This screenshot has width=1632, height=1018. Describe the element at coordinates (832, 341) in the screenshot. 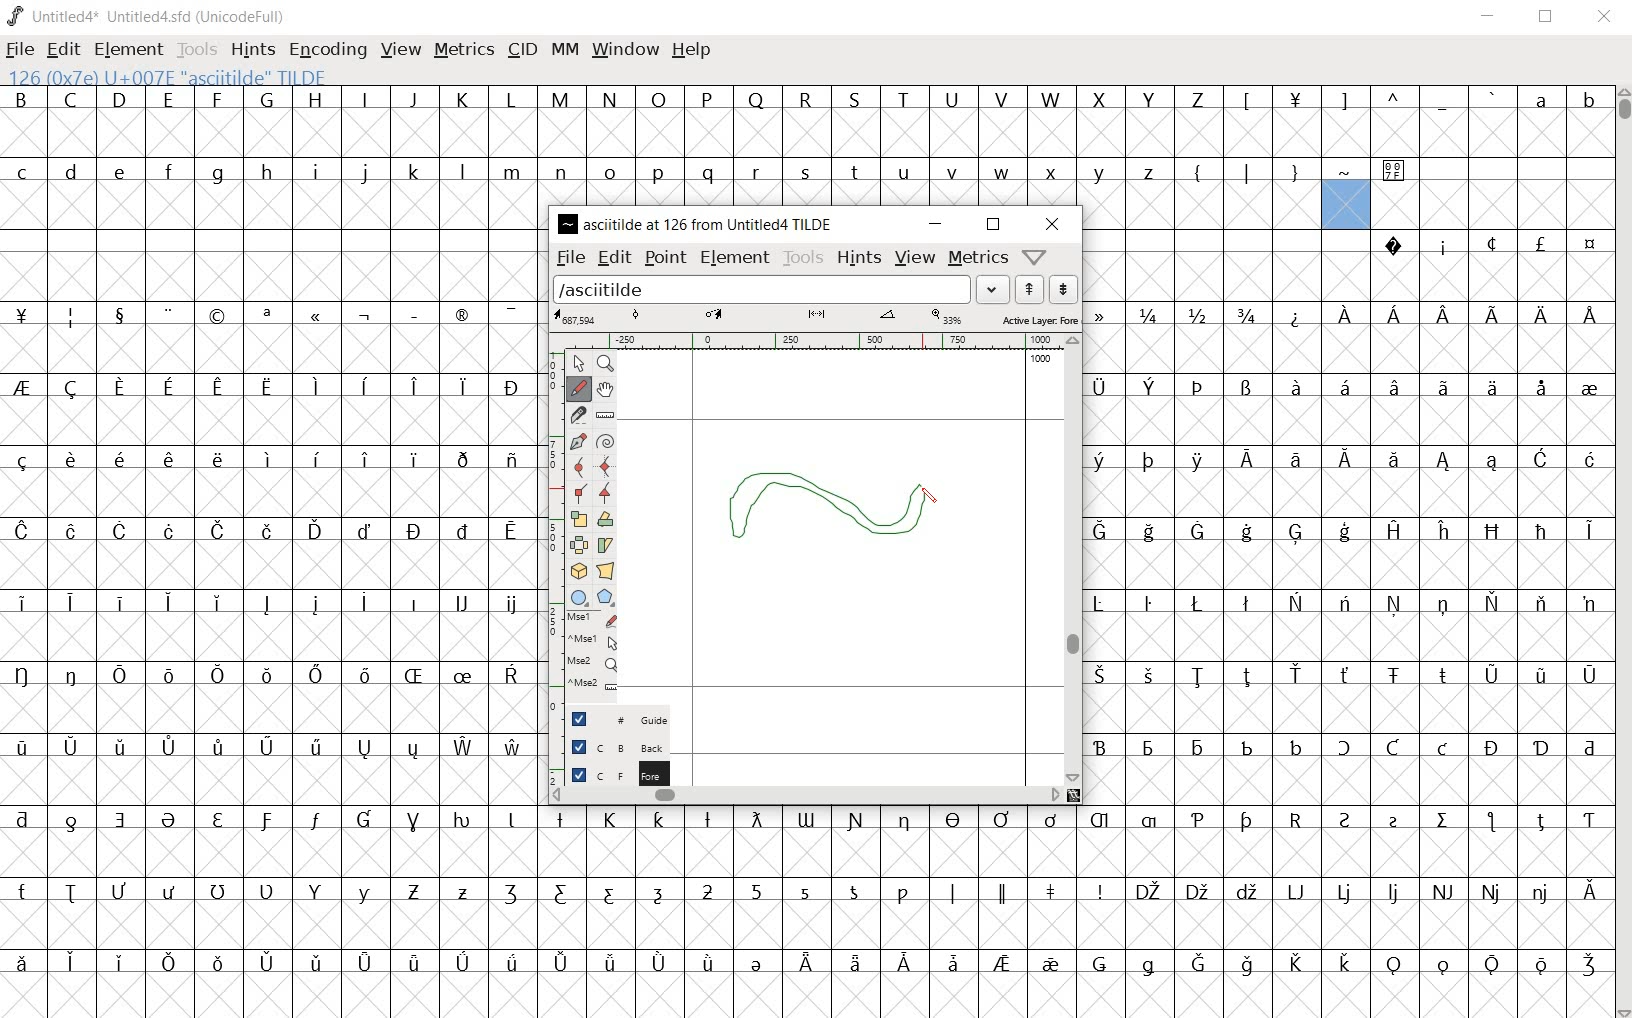

I see `ruler` at that location.